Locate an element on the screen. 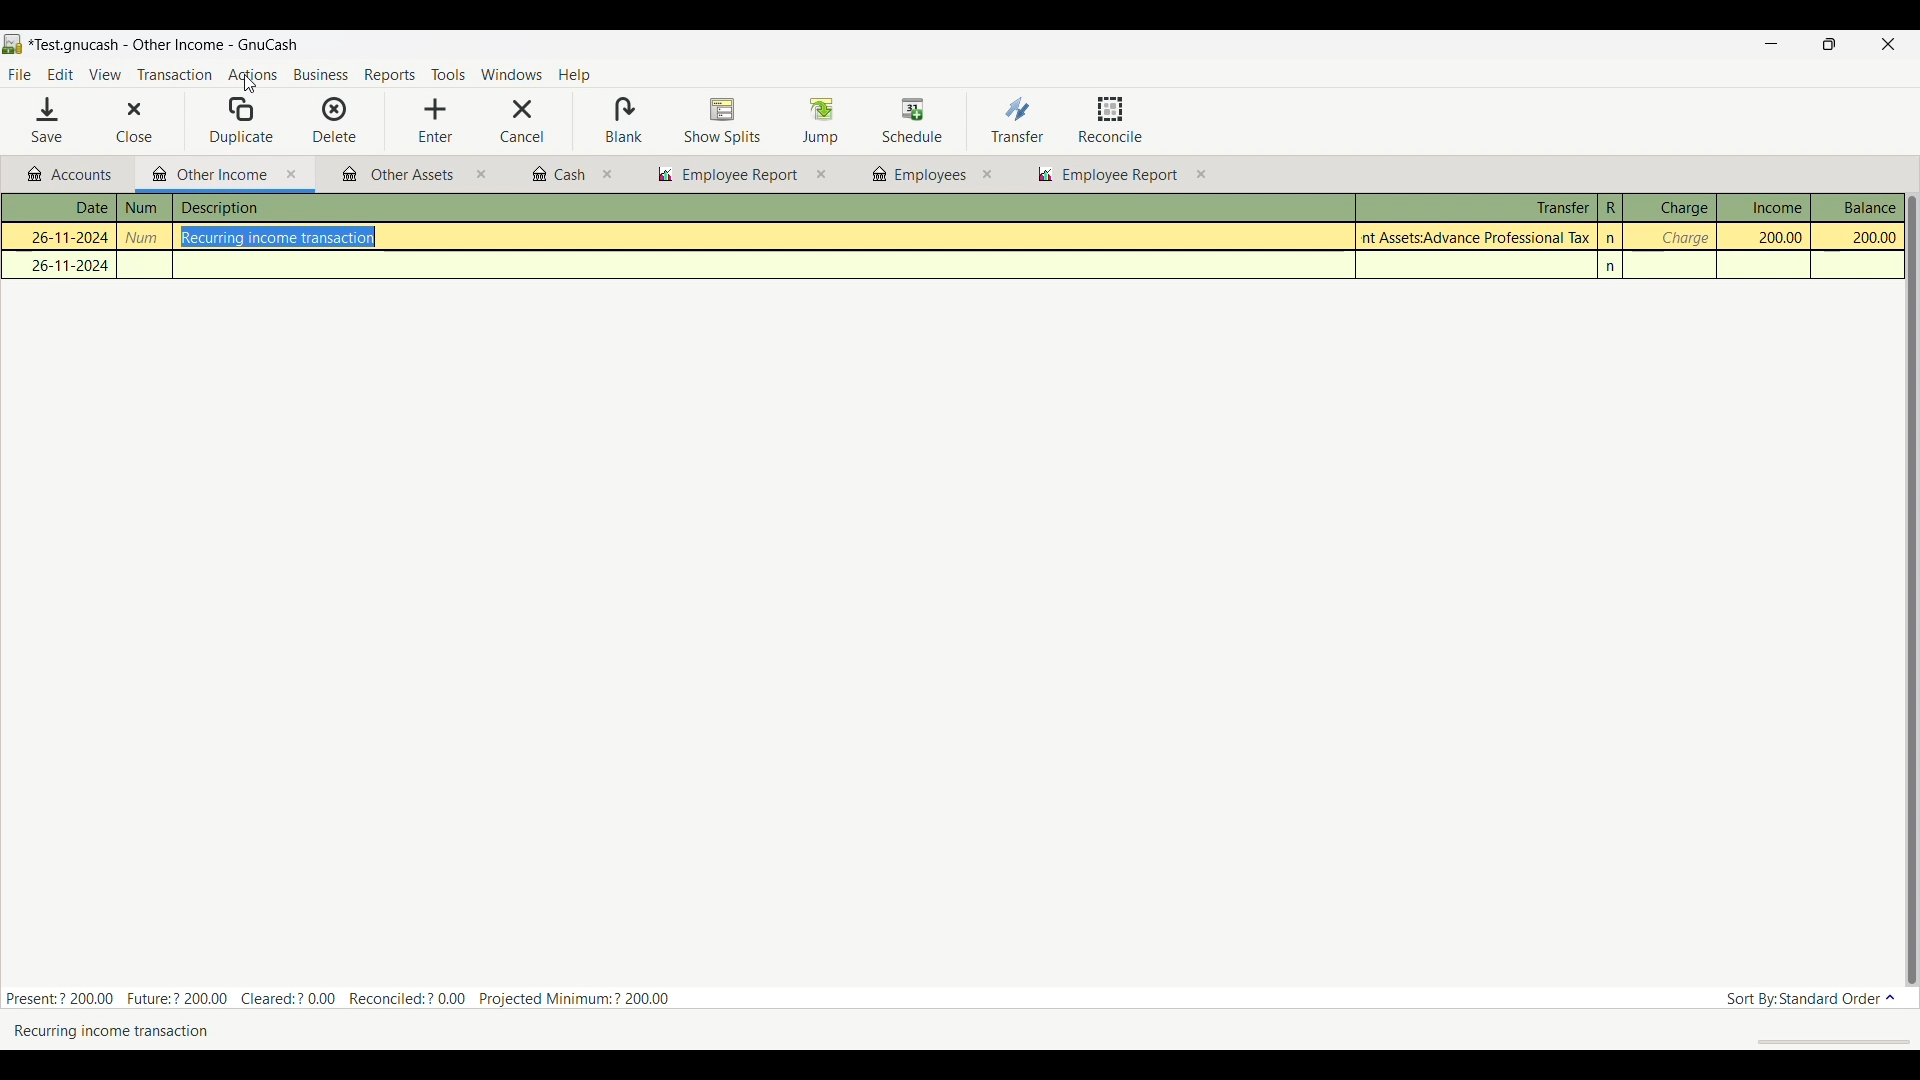  Close interface is located at coordinates (1885, 46).